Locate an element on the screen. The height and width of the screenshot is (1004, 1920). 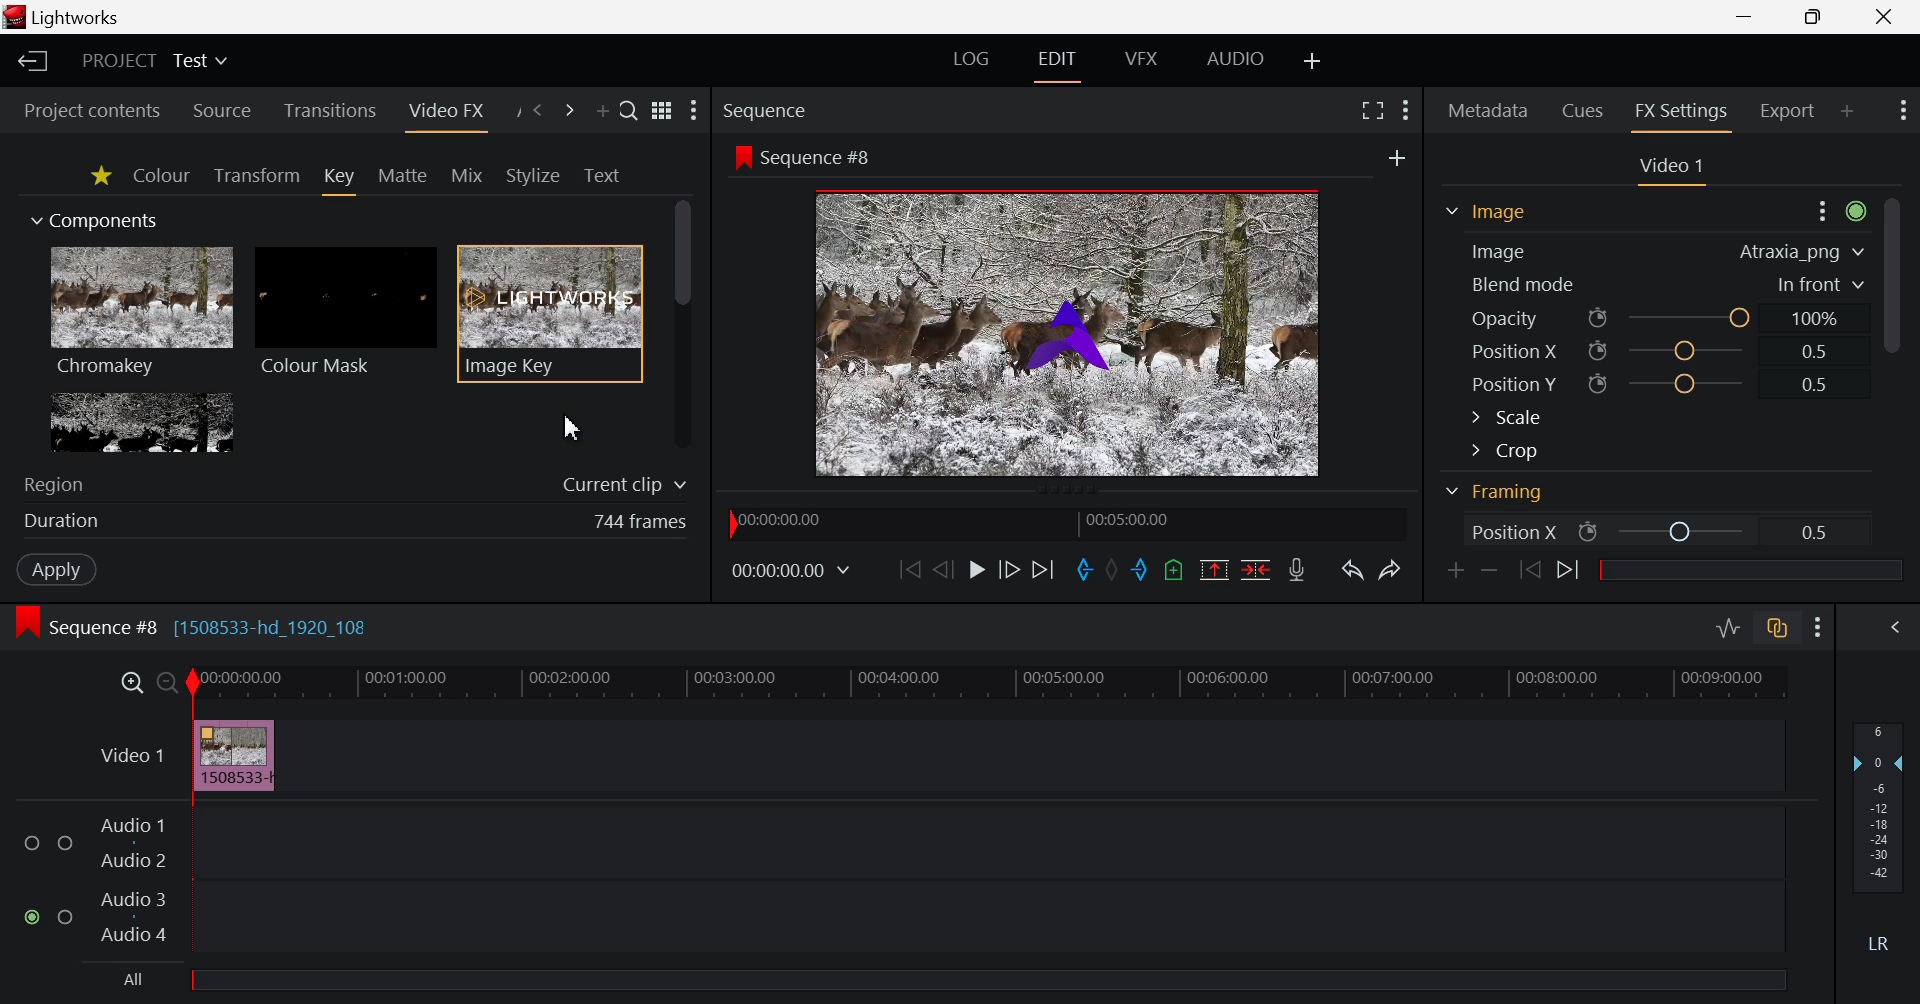
Audio 4 is located at coordinates (137, 934).